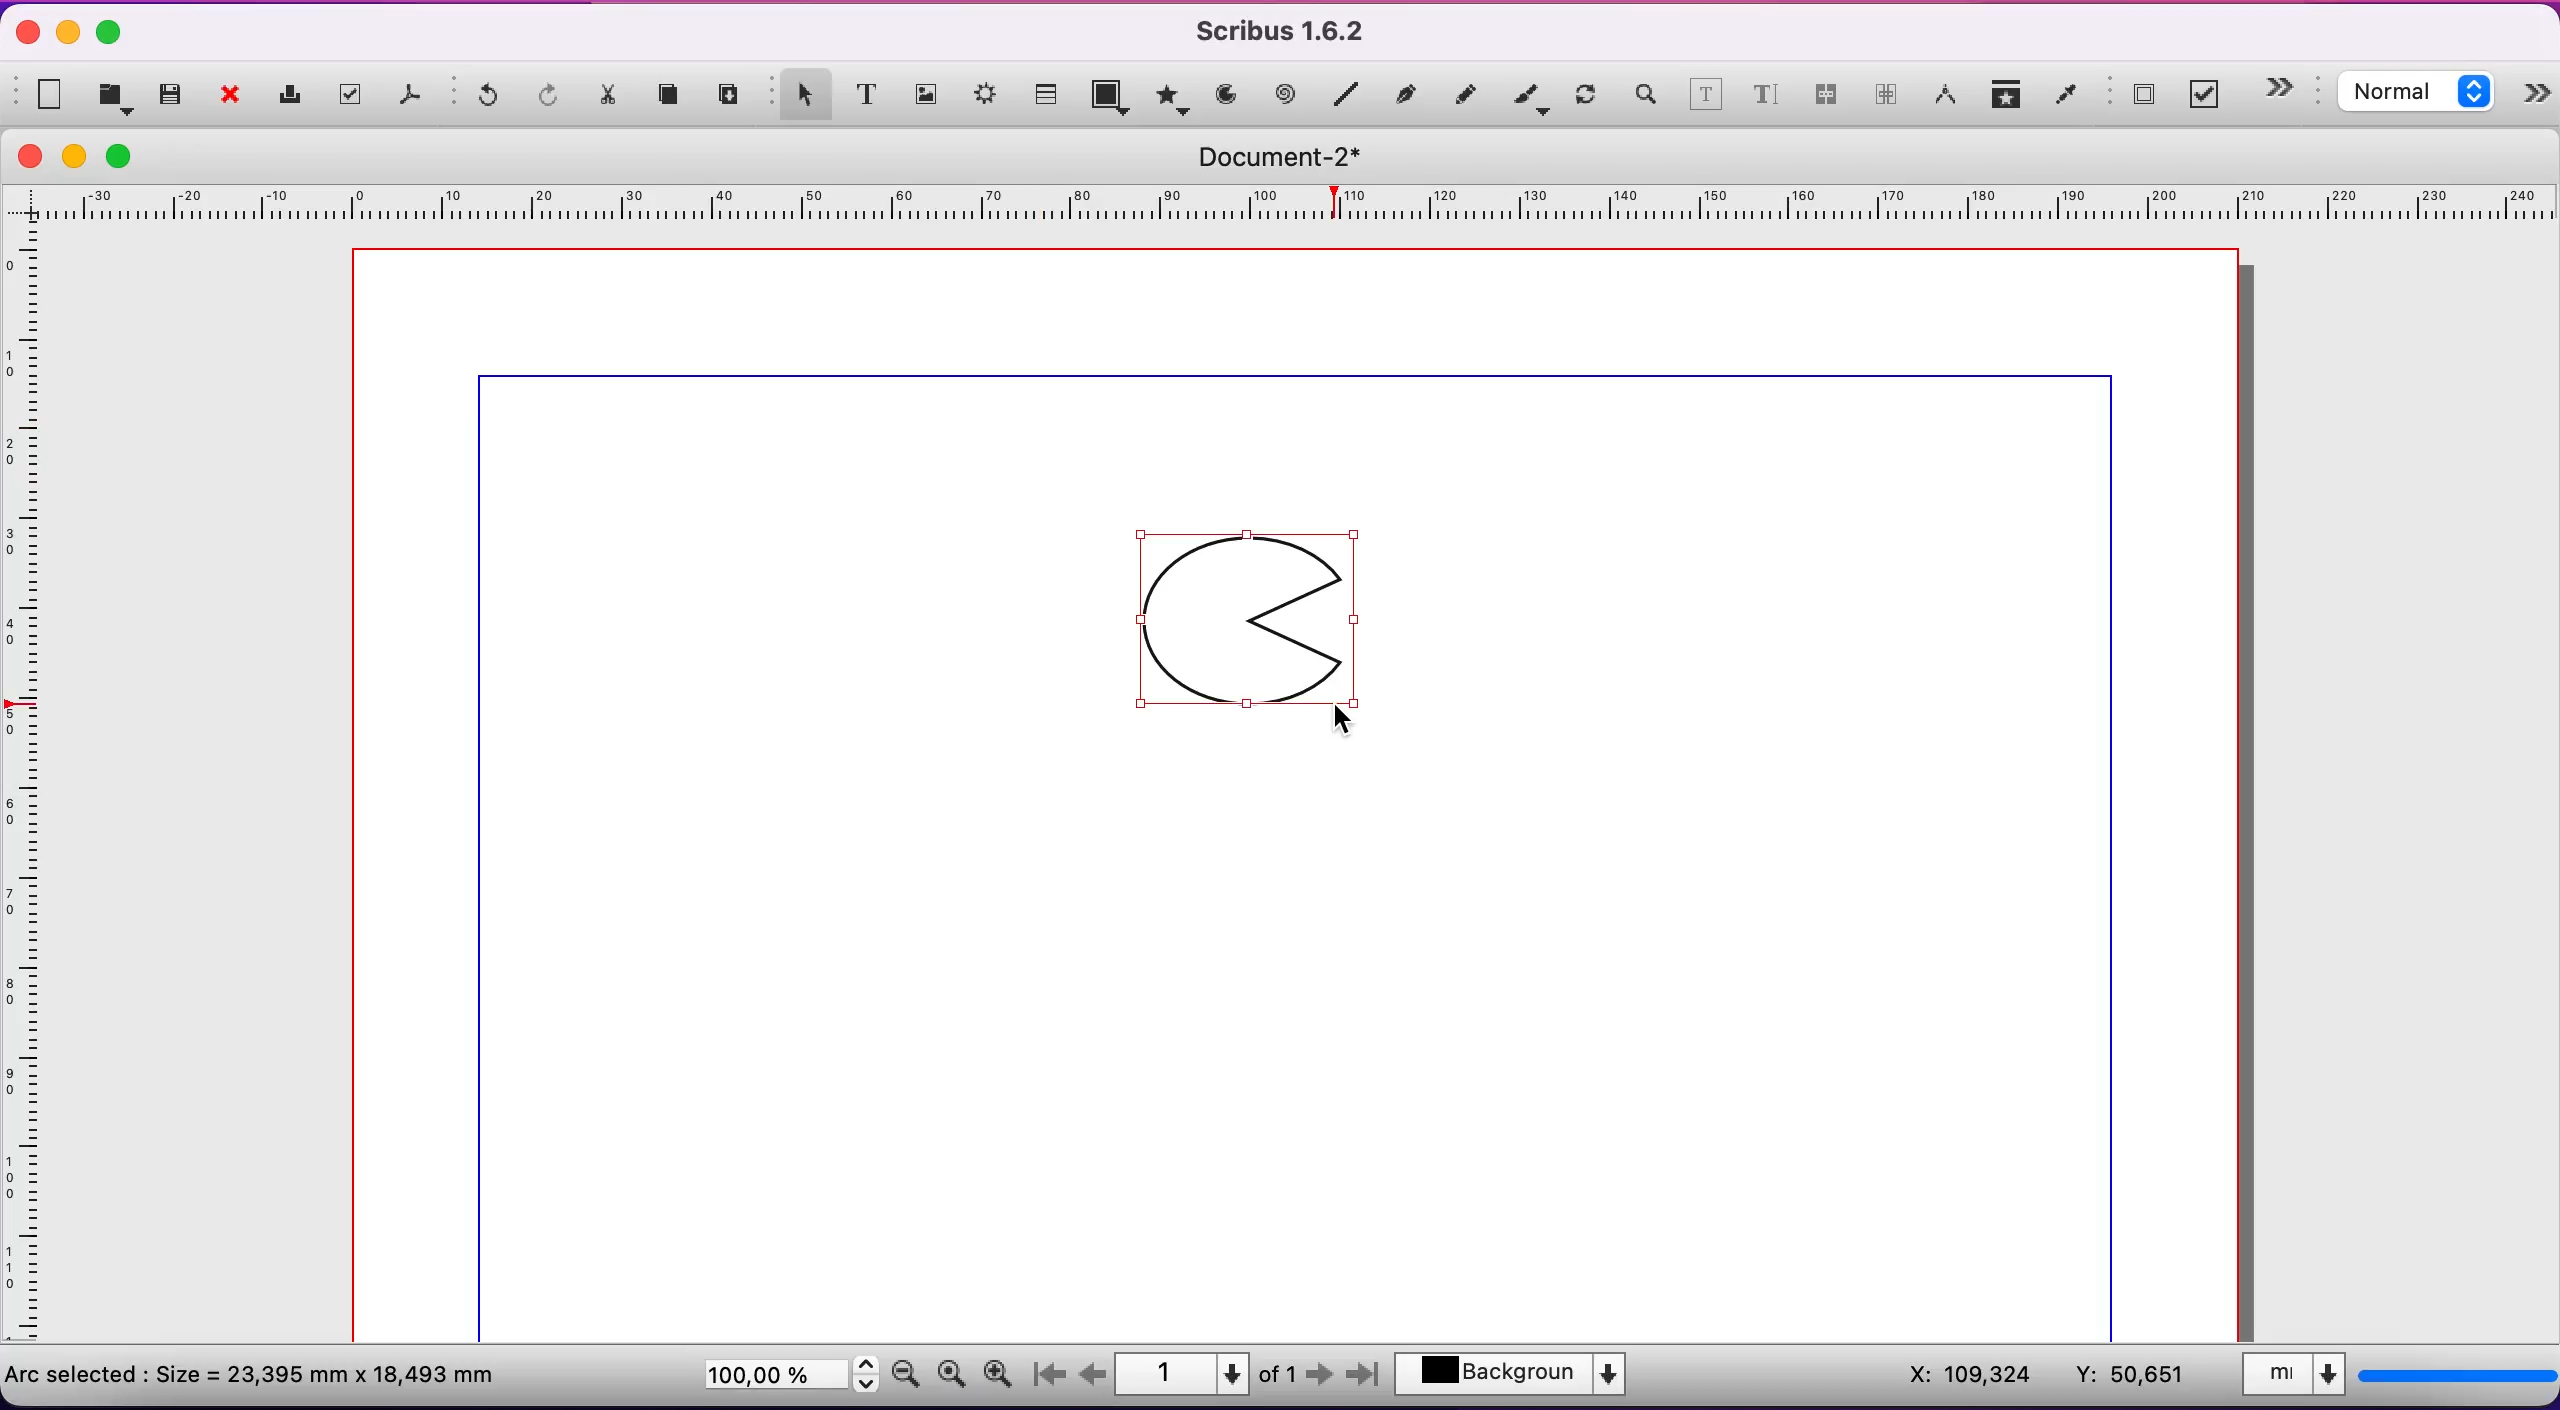  Describe the element at coordinates (2395, 1378) in the screenshot. I see `measurement selected` at that location.